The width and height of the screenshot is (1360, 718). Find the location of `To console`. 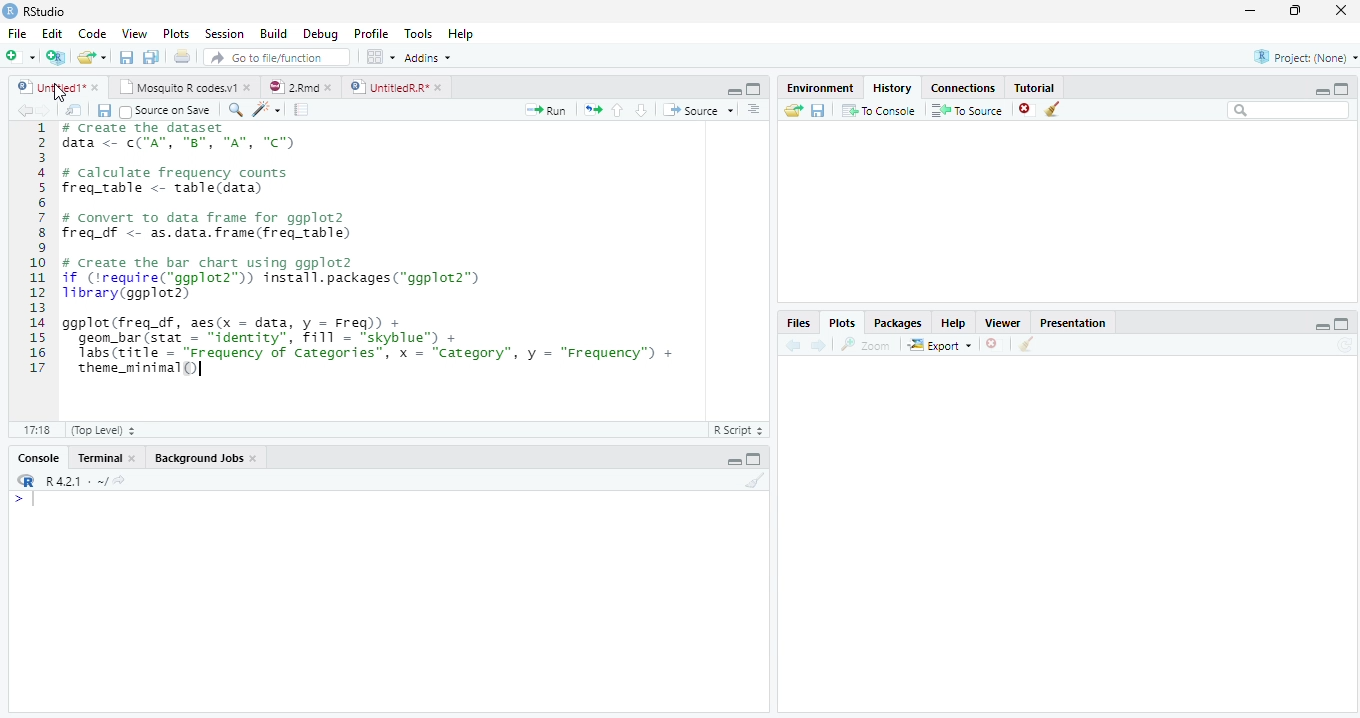

To console is located at coordinates (879, 111).